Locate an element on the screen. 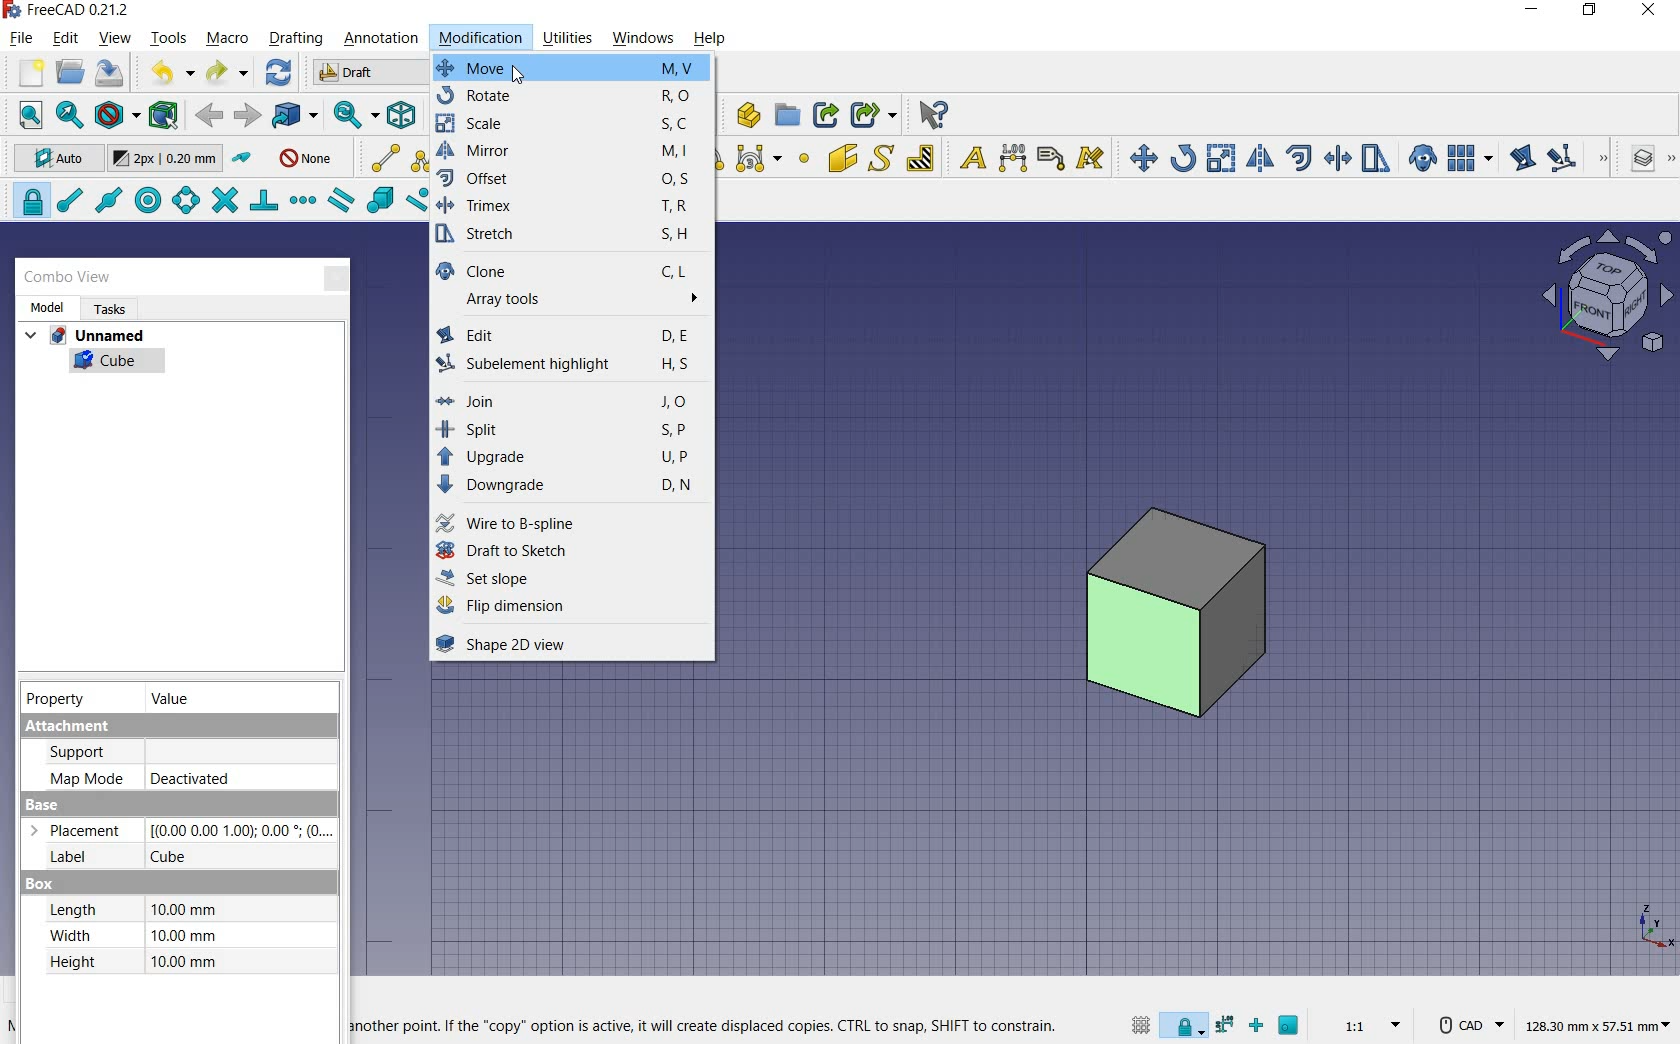 Image resolution: width=1680 pixels, height=1044 pixels. close is located at coordinates (1646, 12).